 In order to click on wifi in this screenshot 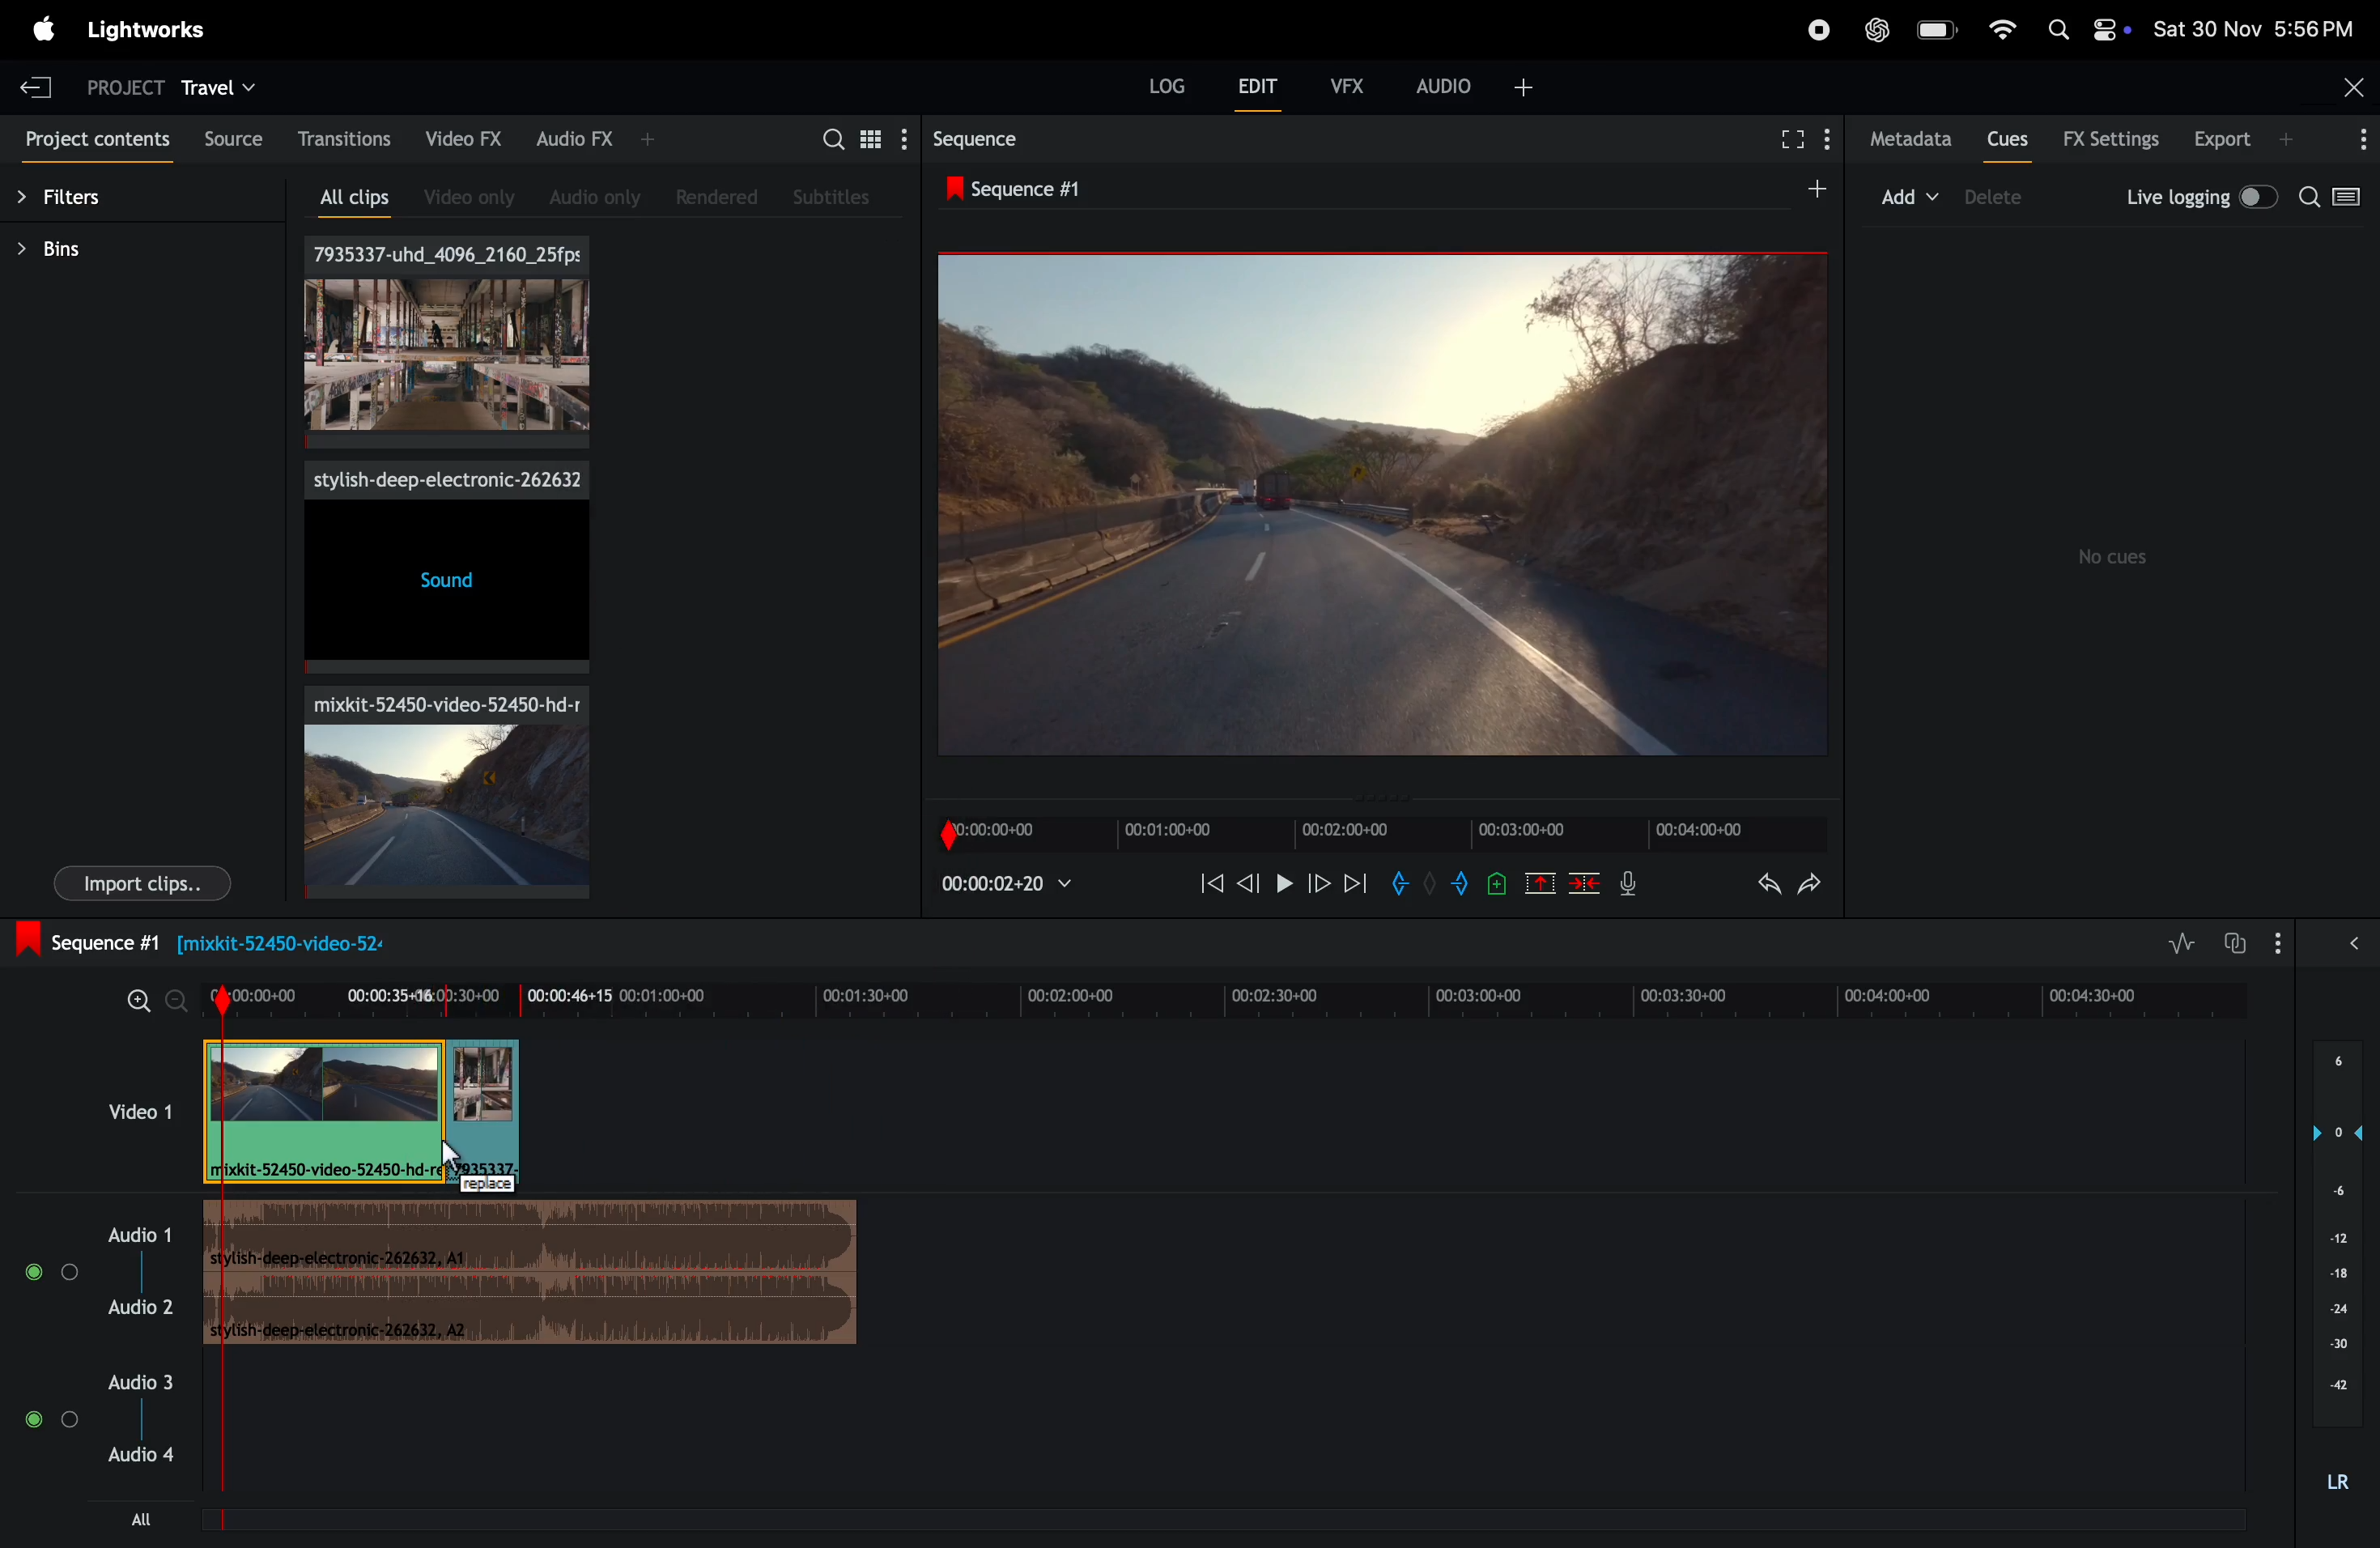, I will do `click(1998, 27)`.